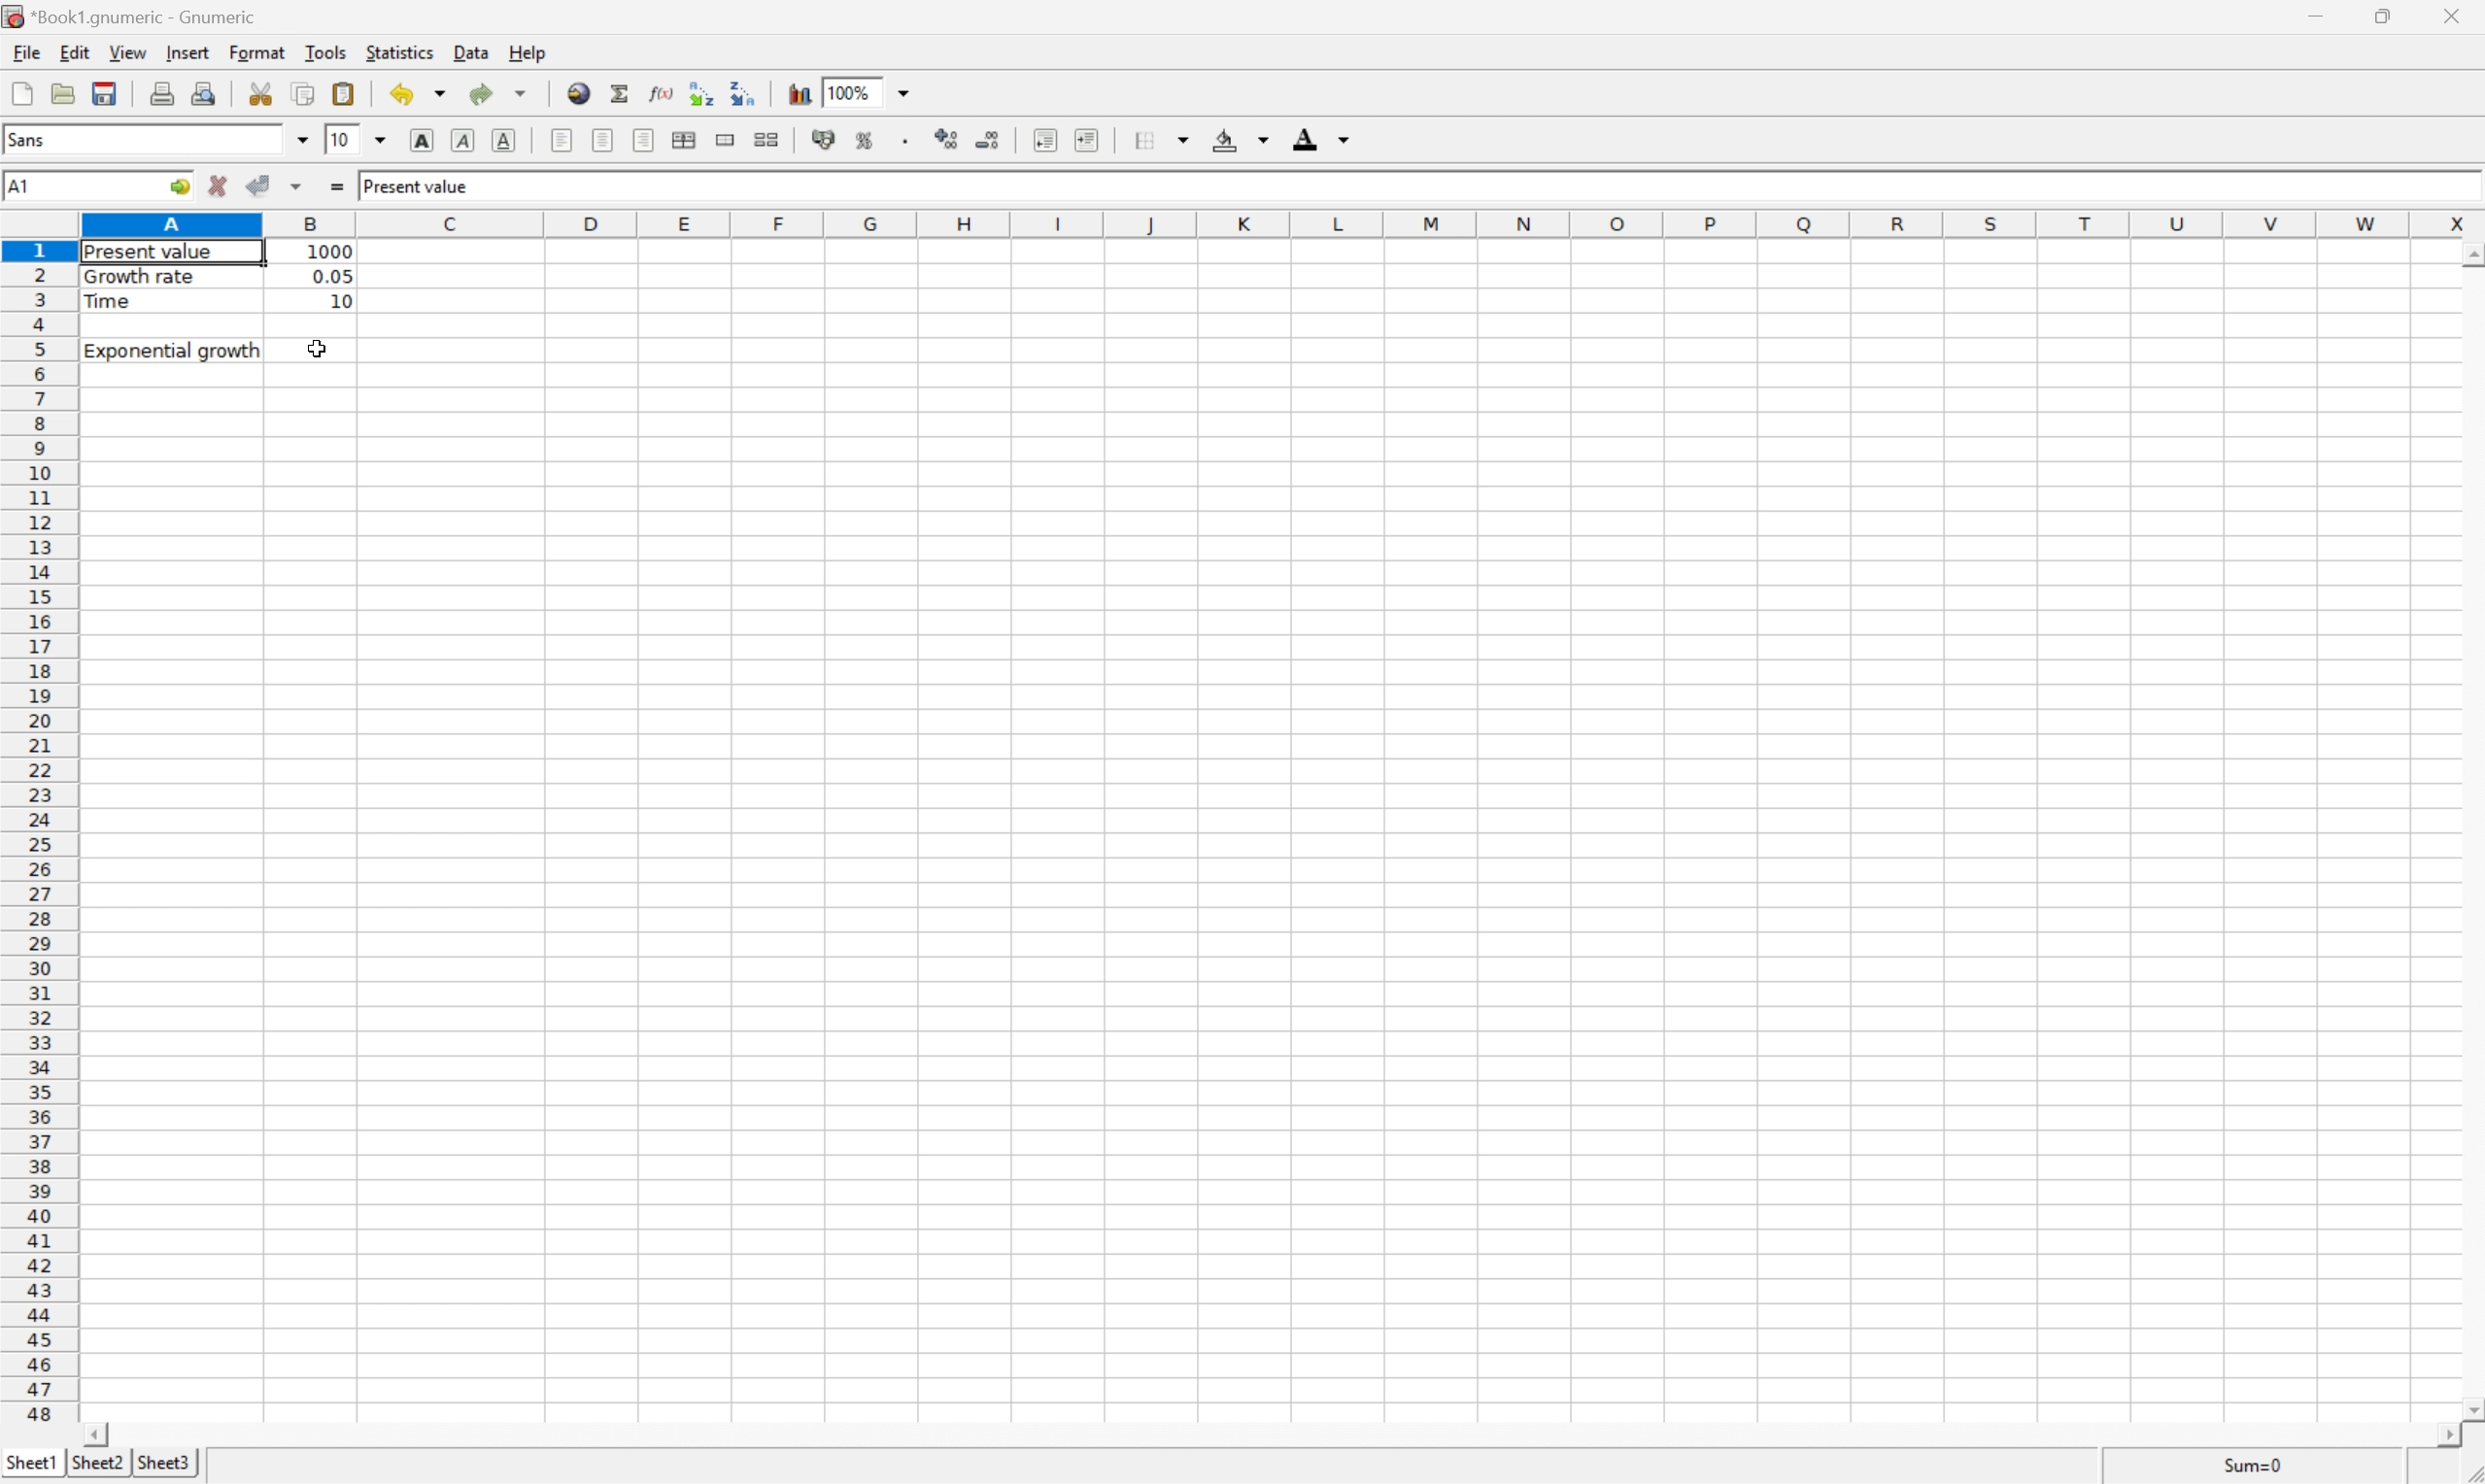 The height and width of the screenshot is (1484, 2485). What do you see at coordinates (176, 350) in the screenshot?
I see `Exponential growth` at bounding box center [176, 350].